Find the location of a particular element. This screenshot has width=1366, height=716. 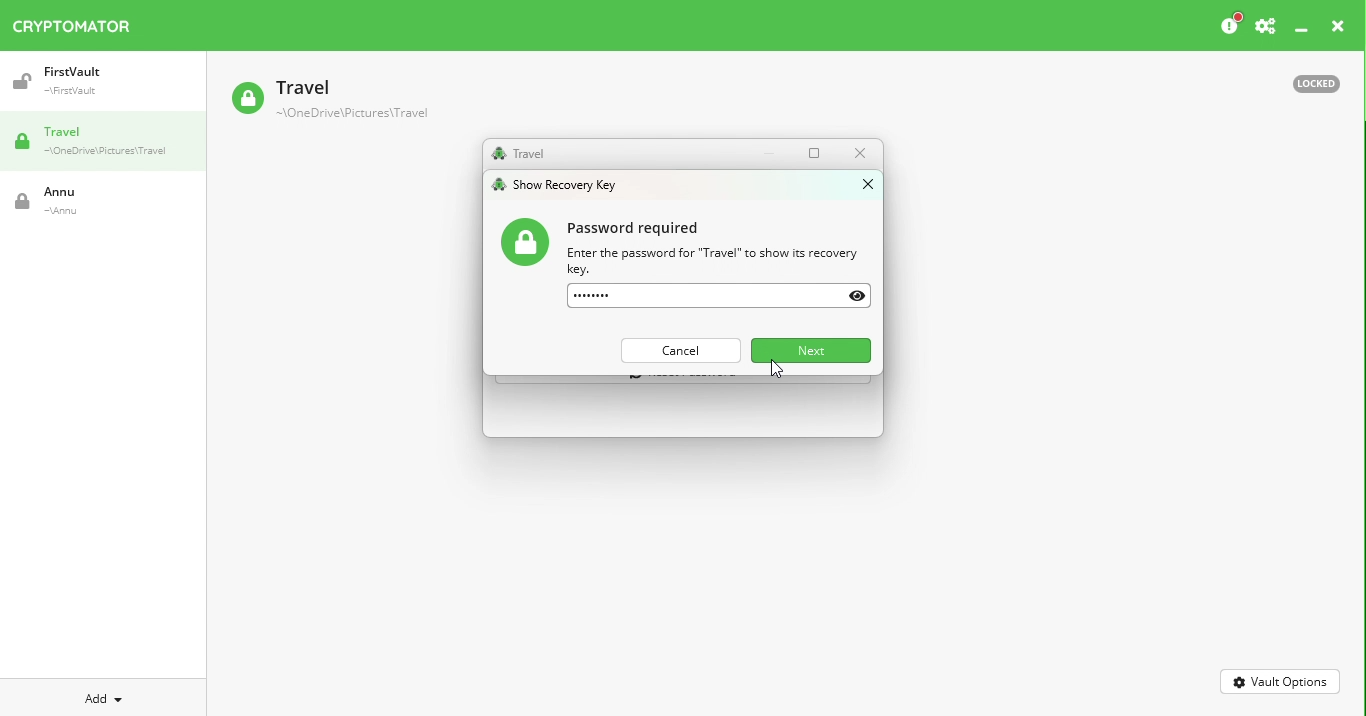

Cryptomator is located at coordinates (72, 22).